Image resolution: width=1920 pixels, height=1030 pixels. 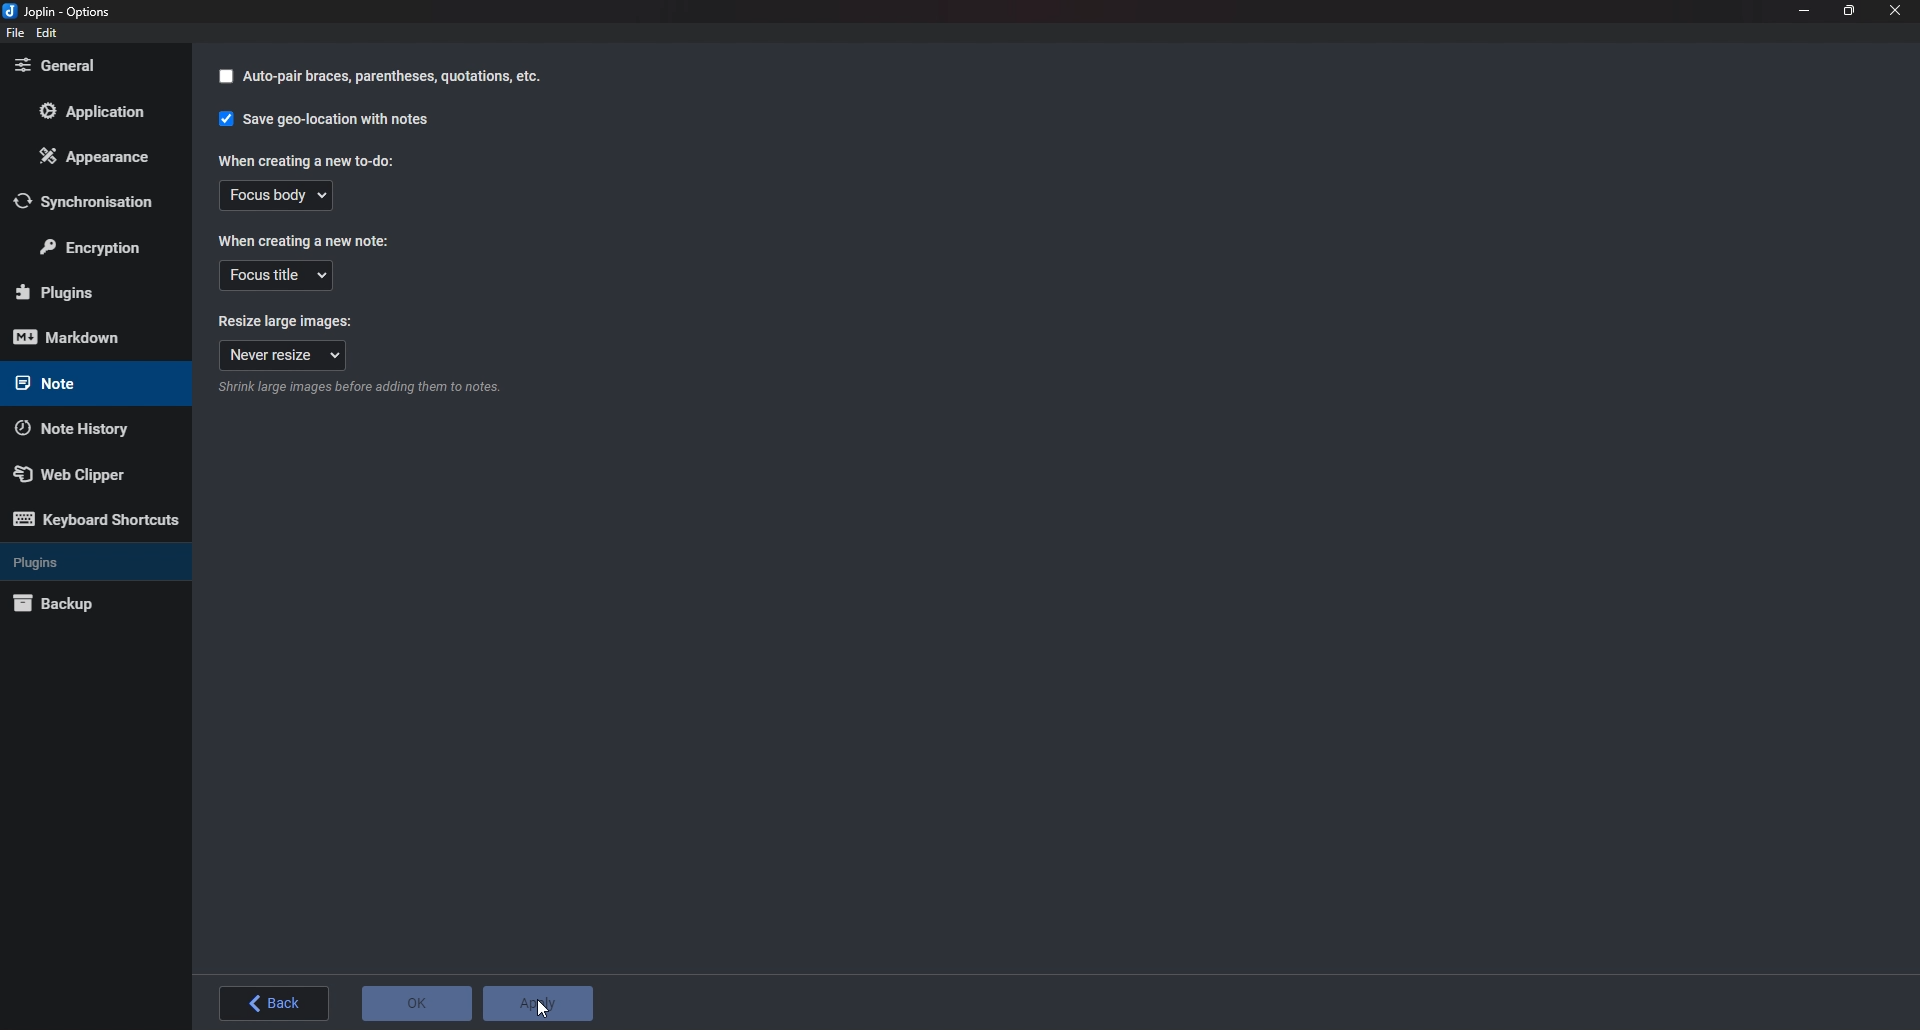 I want to click on Minimize, so click(x=1806, y=10).